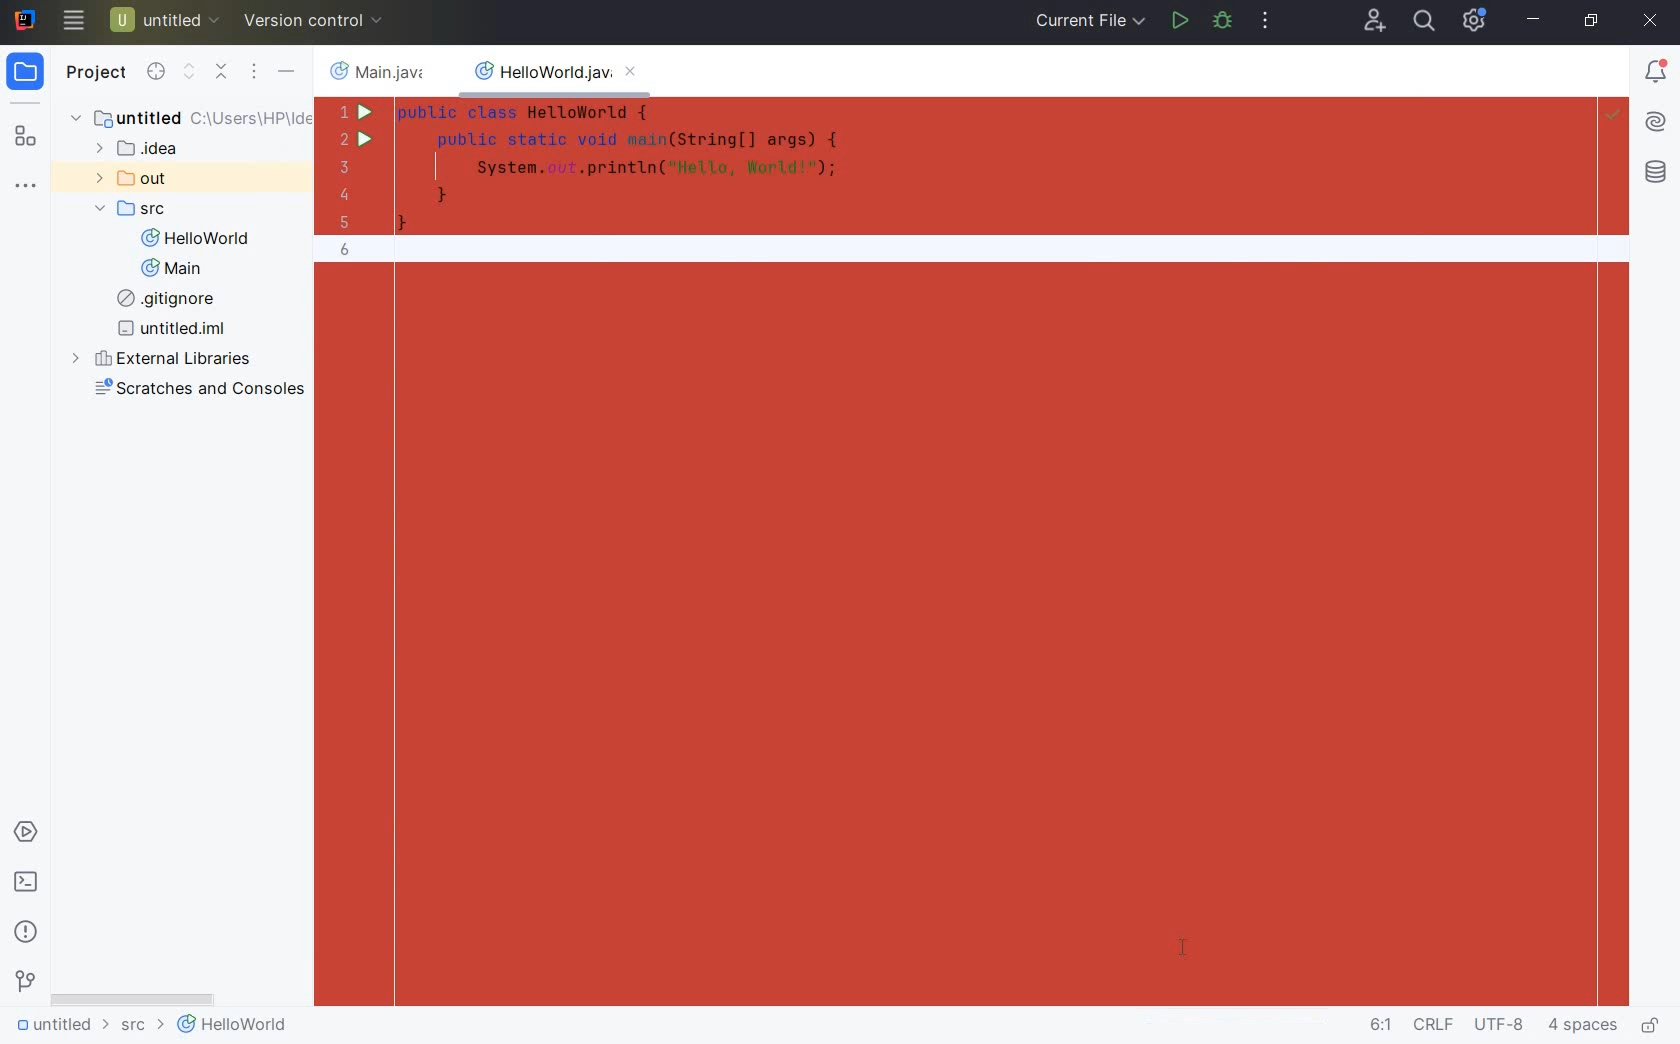 Image resolution: width=1680 pixels, height=1044 pixels. I want to click on helloworld, so click(232, 1028).